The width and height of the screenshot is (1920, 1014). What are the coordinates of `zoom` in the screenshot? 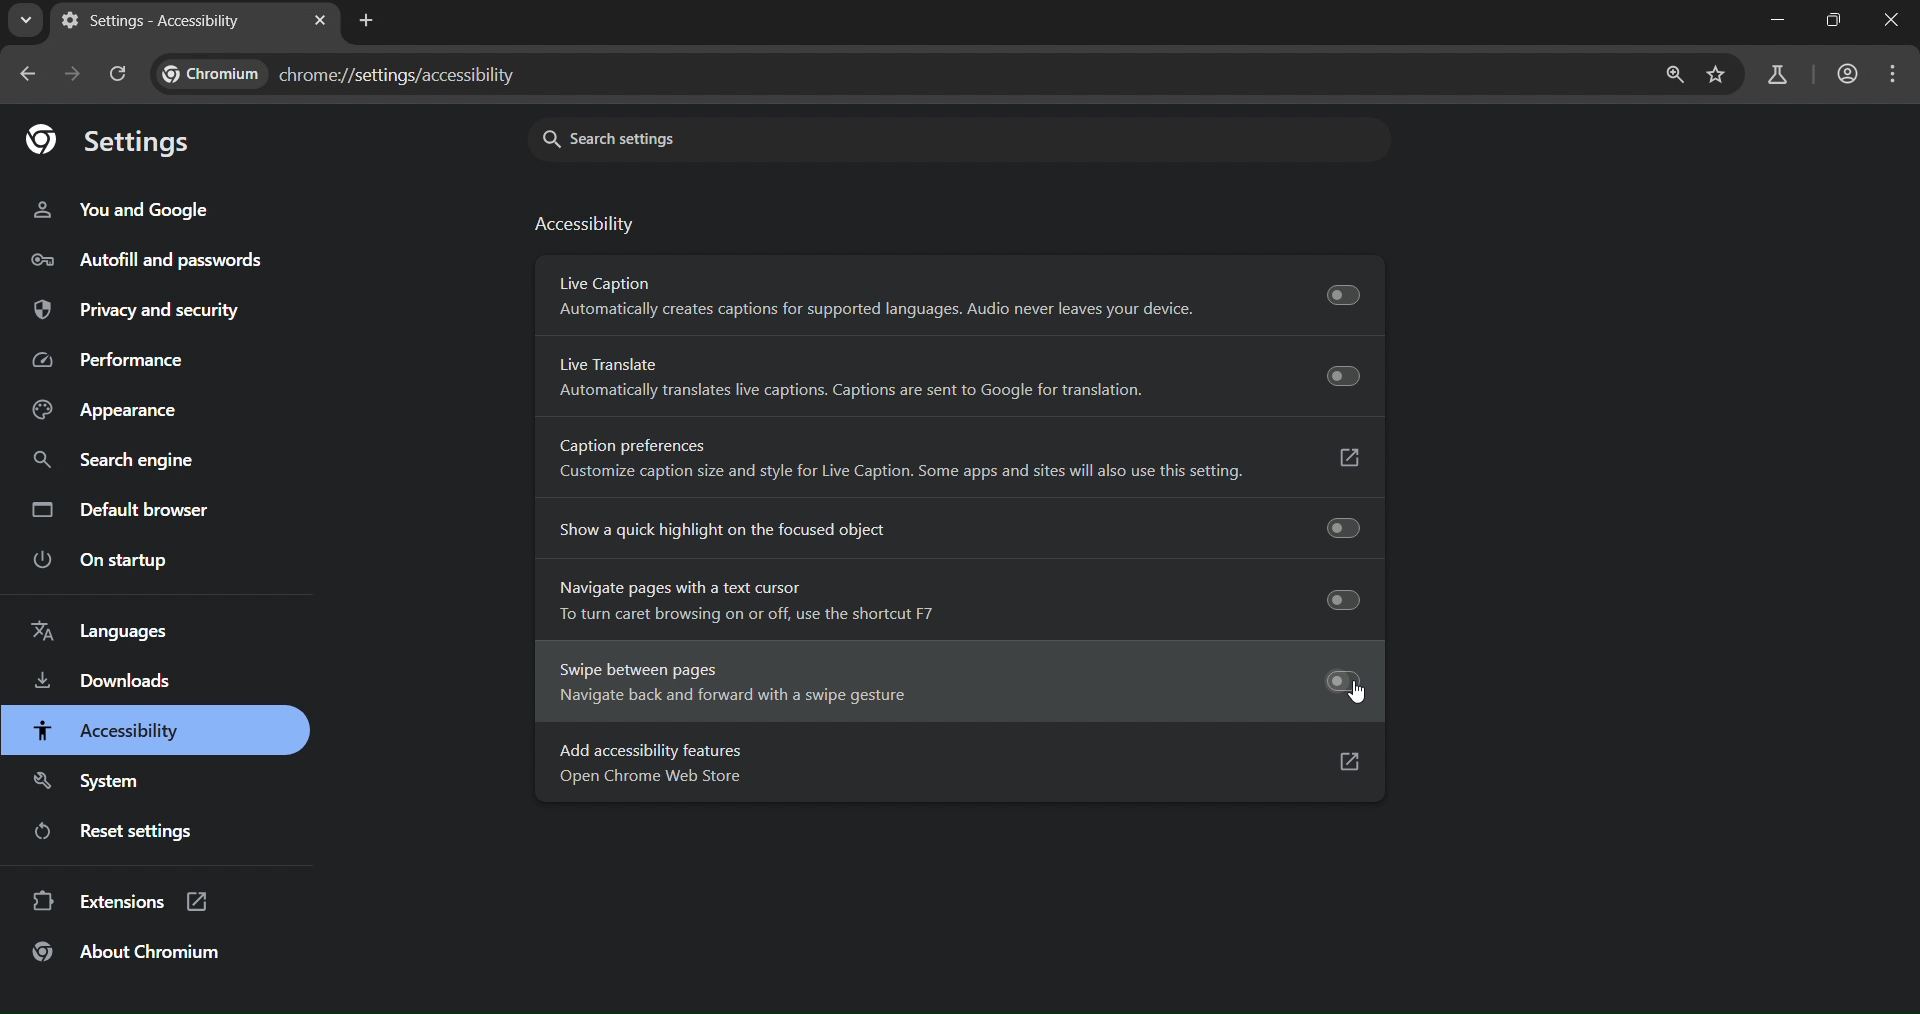 It's located at (1673, 76).